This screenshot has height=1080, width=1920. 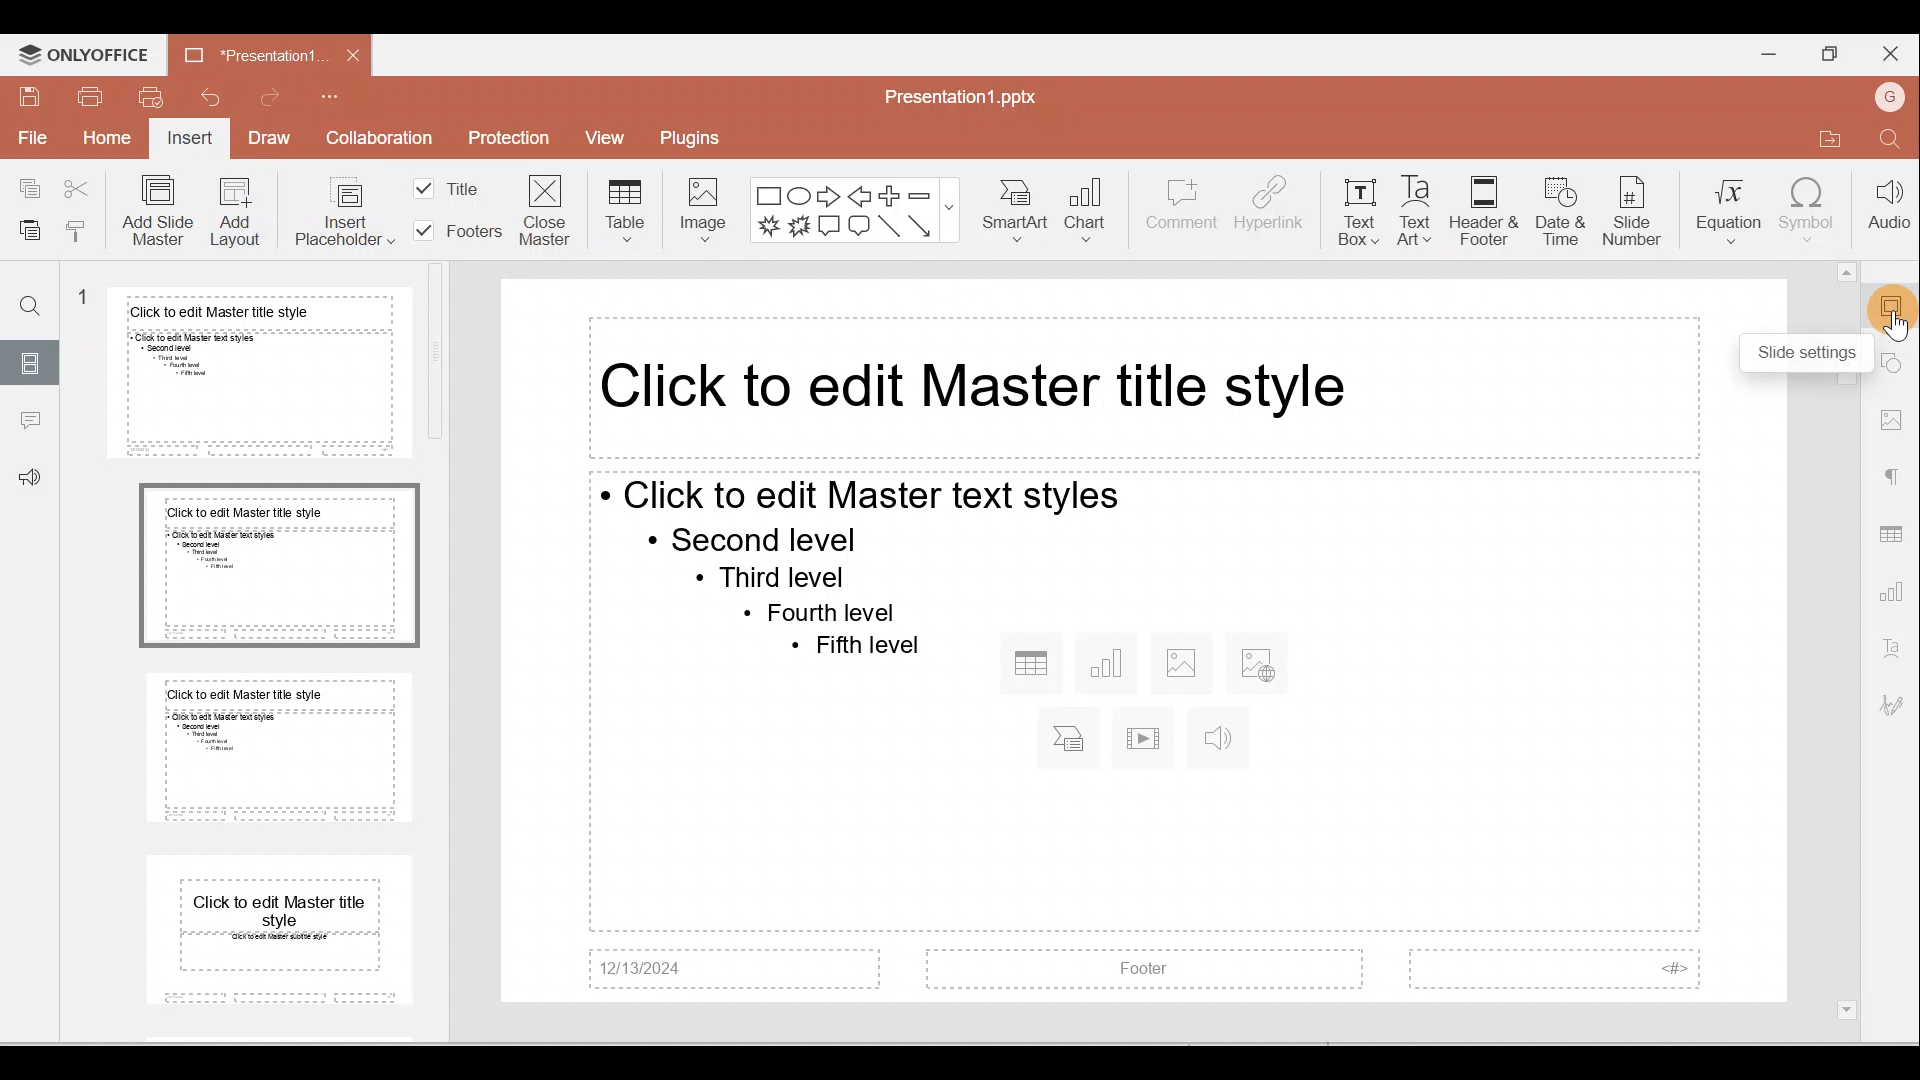 I want to click on Close master, so click(x=545, y=213).